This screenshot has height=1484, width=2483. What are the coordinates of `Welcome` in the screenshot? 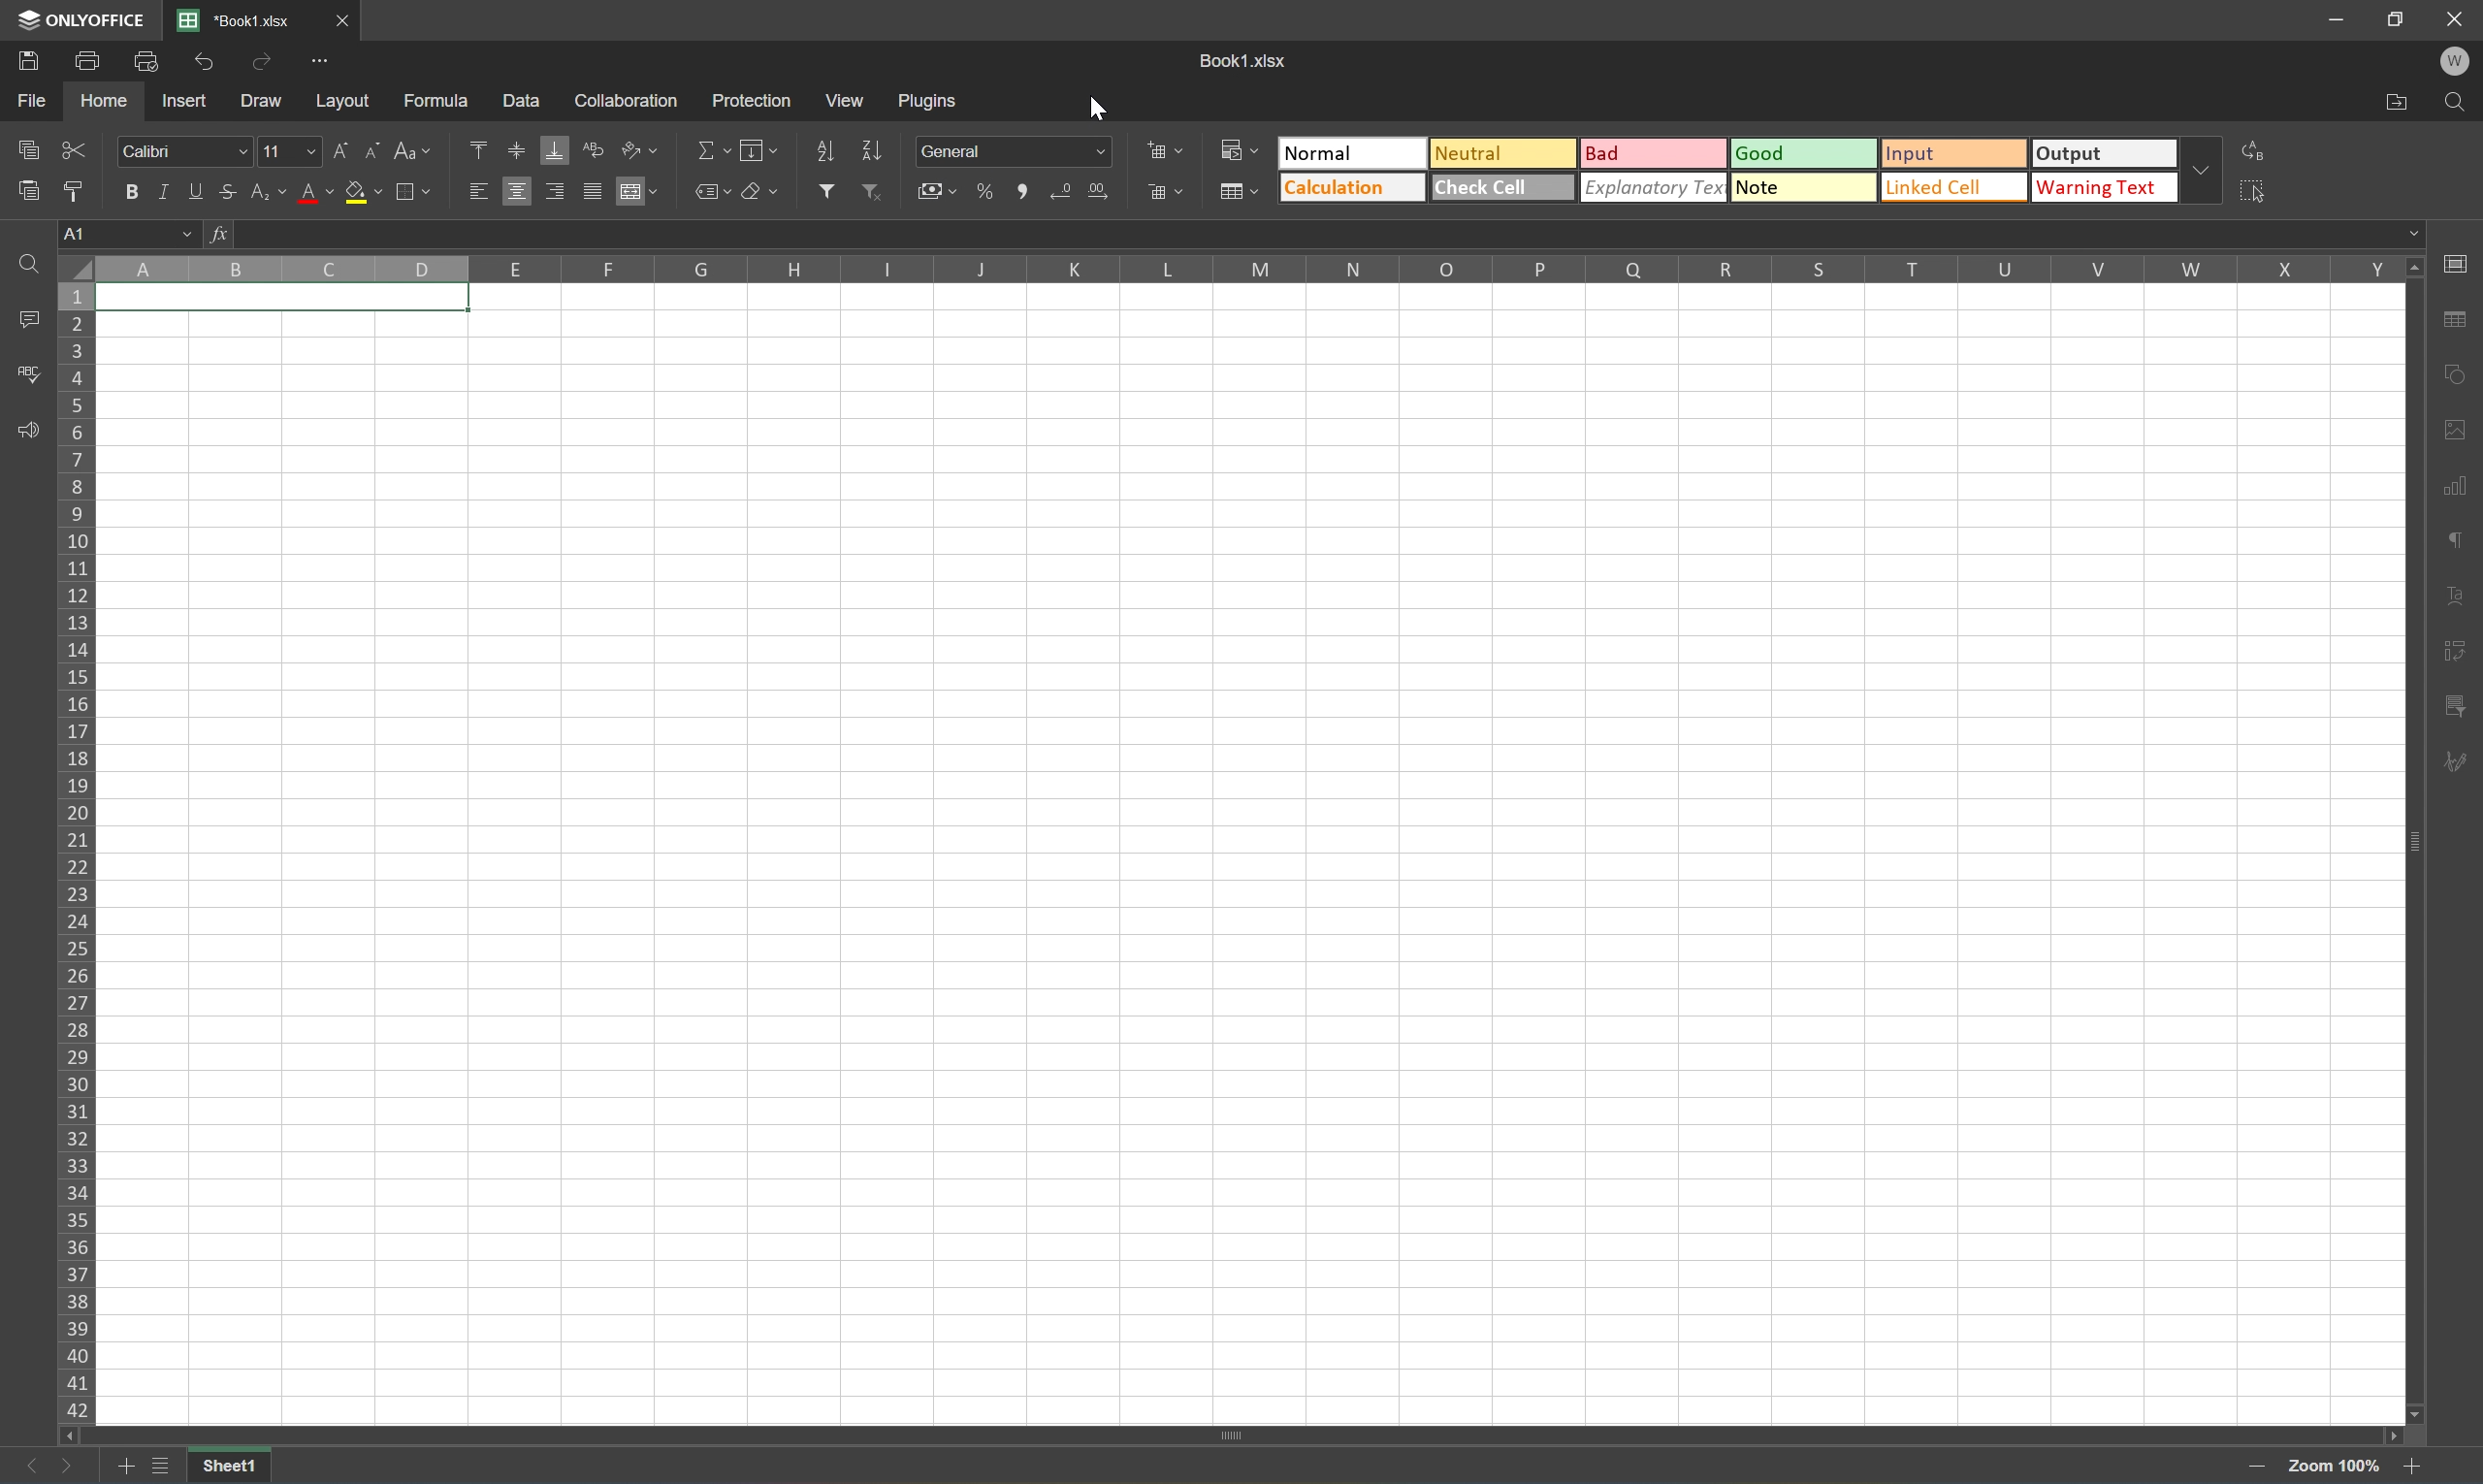 It's located at (2461, 63).